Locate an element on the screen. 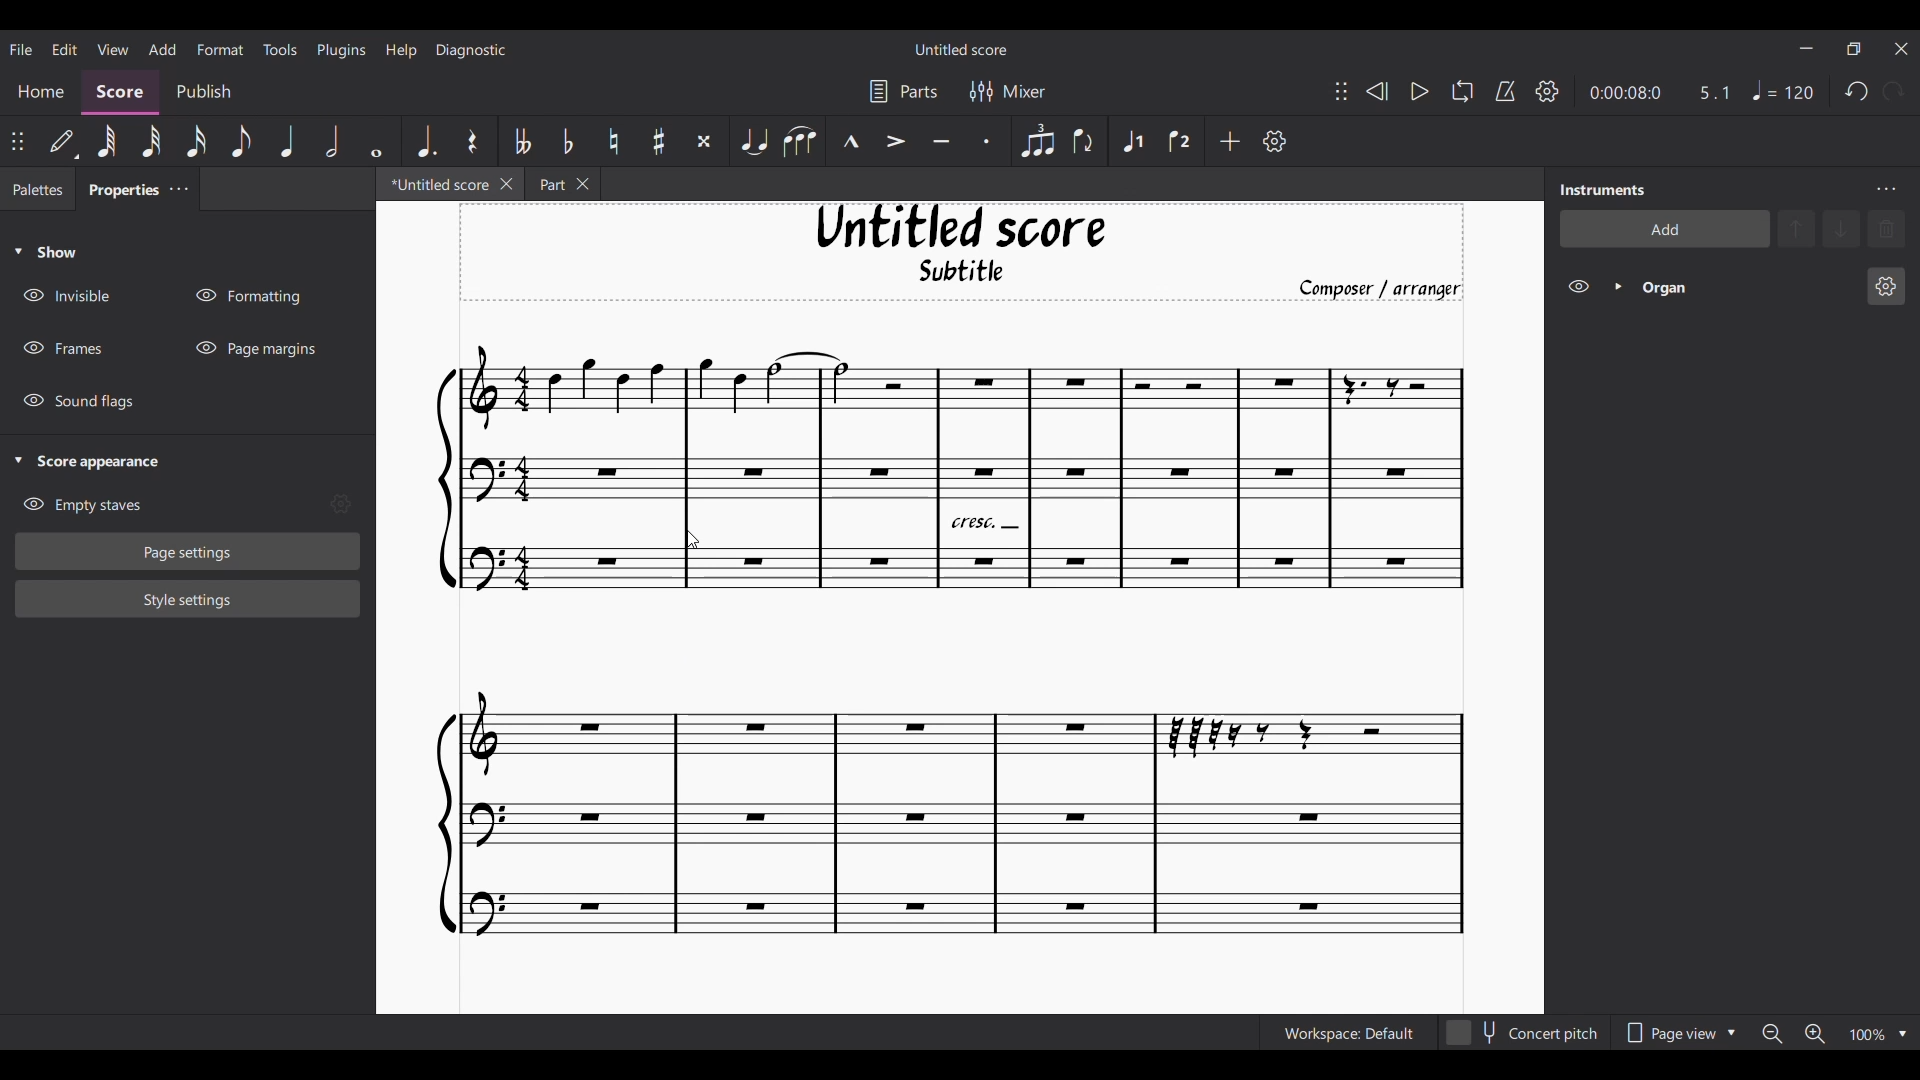  Expand Organ is located at coordinates (1617, 286).